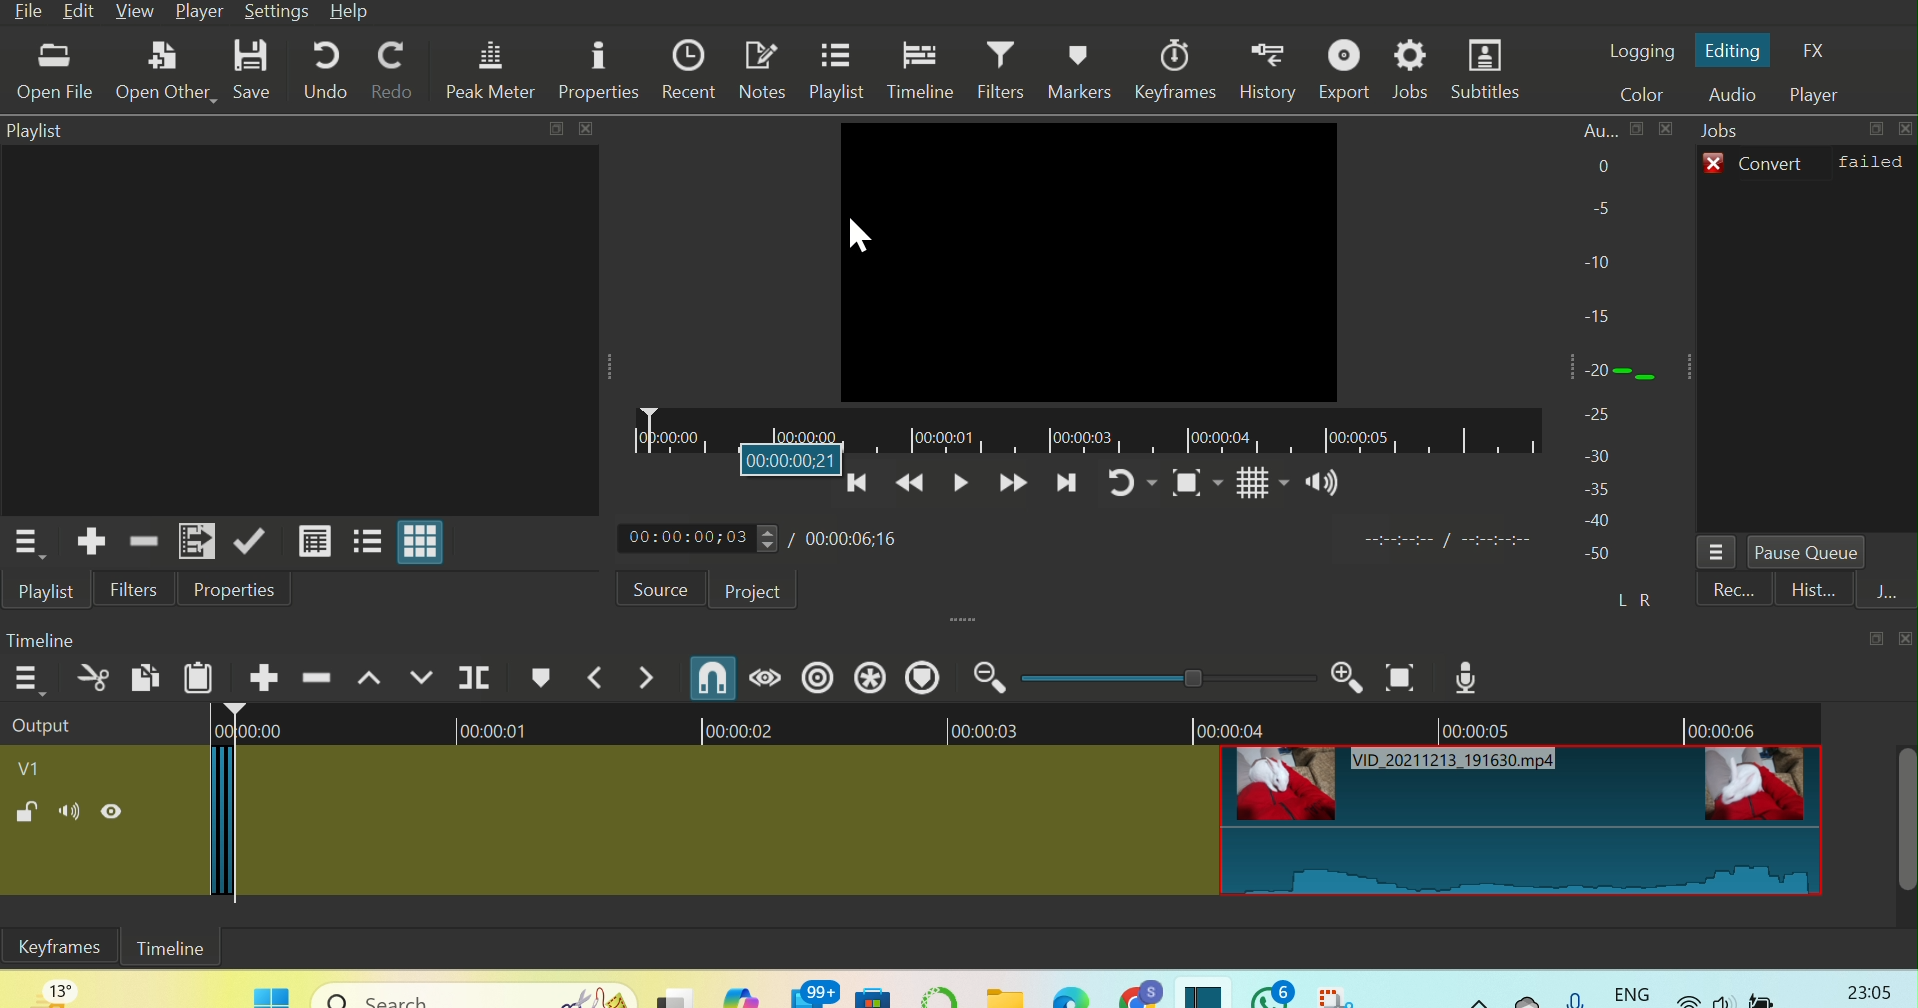 The width and height of the screenshot is (1918, 1008). Describe the element at coordinates (1413, 68) in the screenshot. I see `Jobs` at that location.